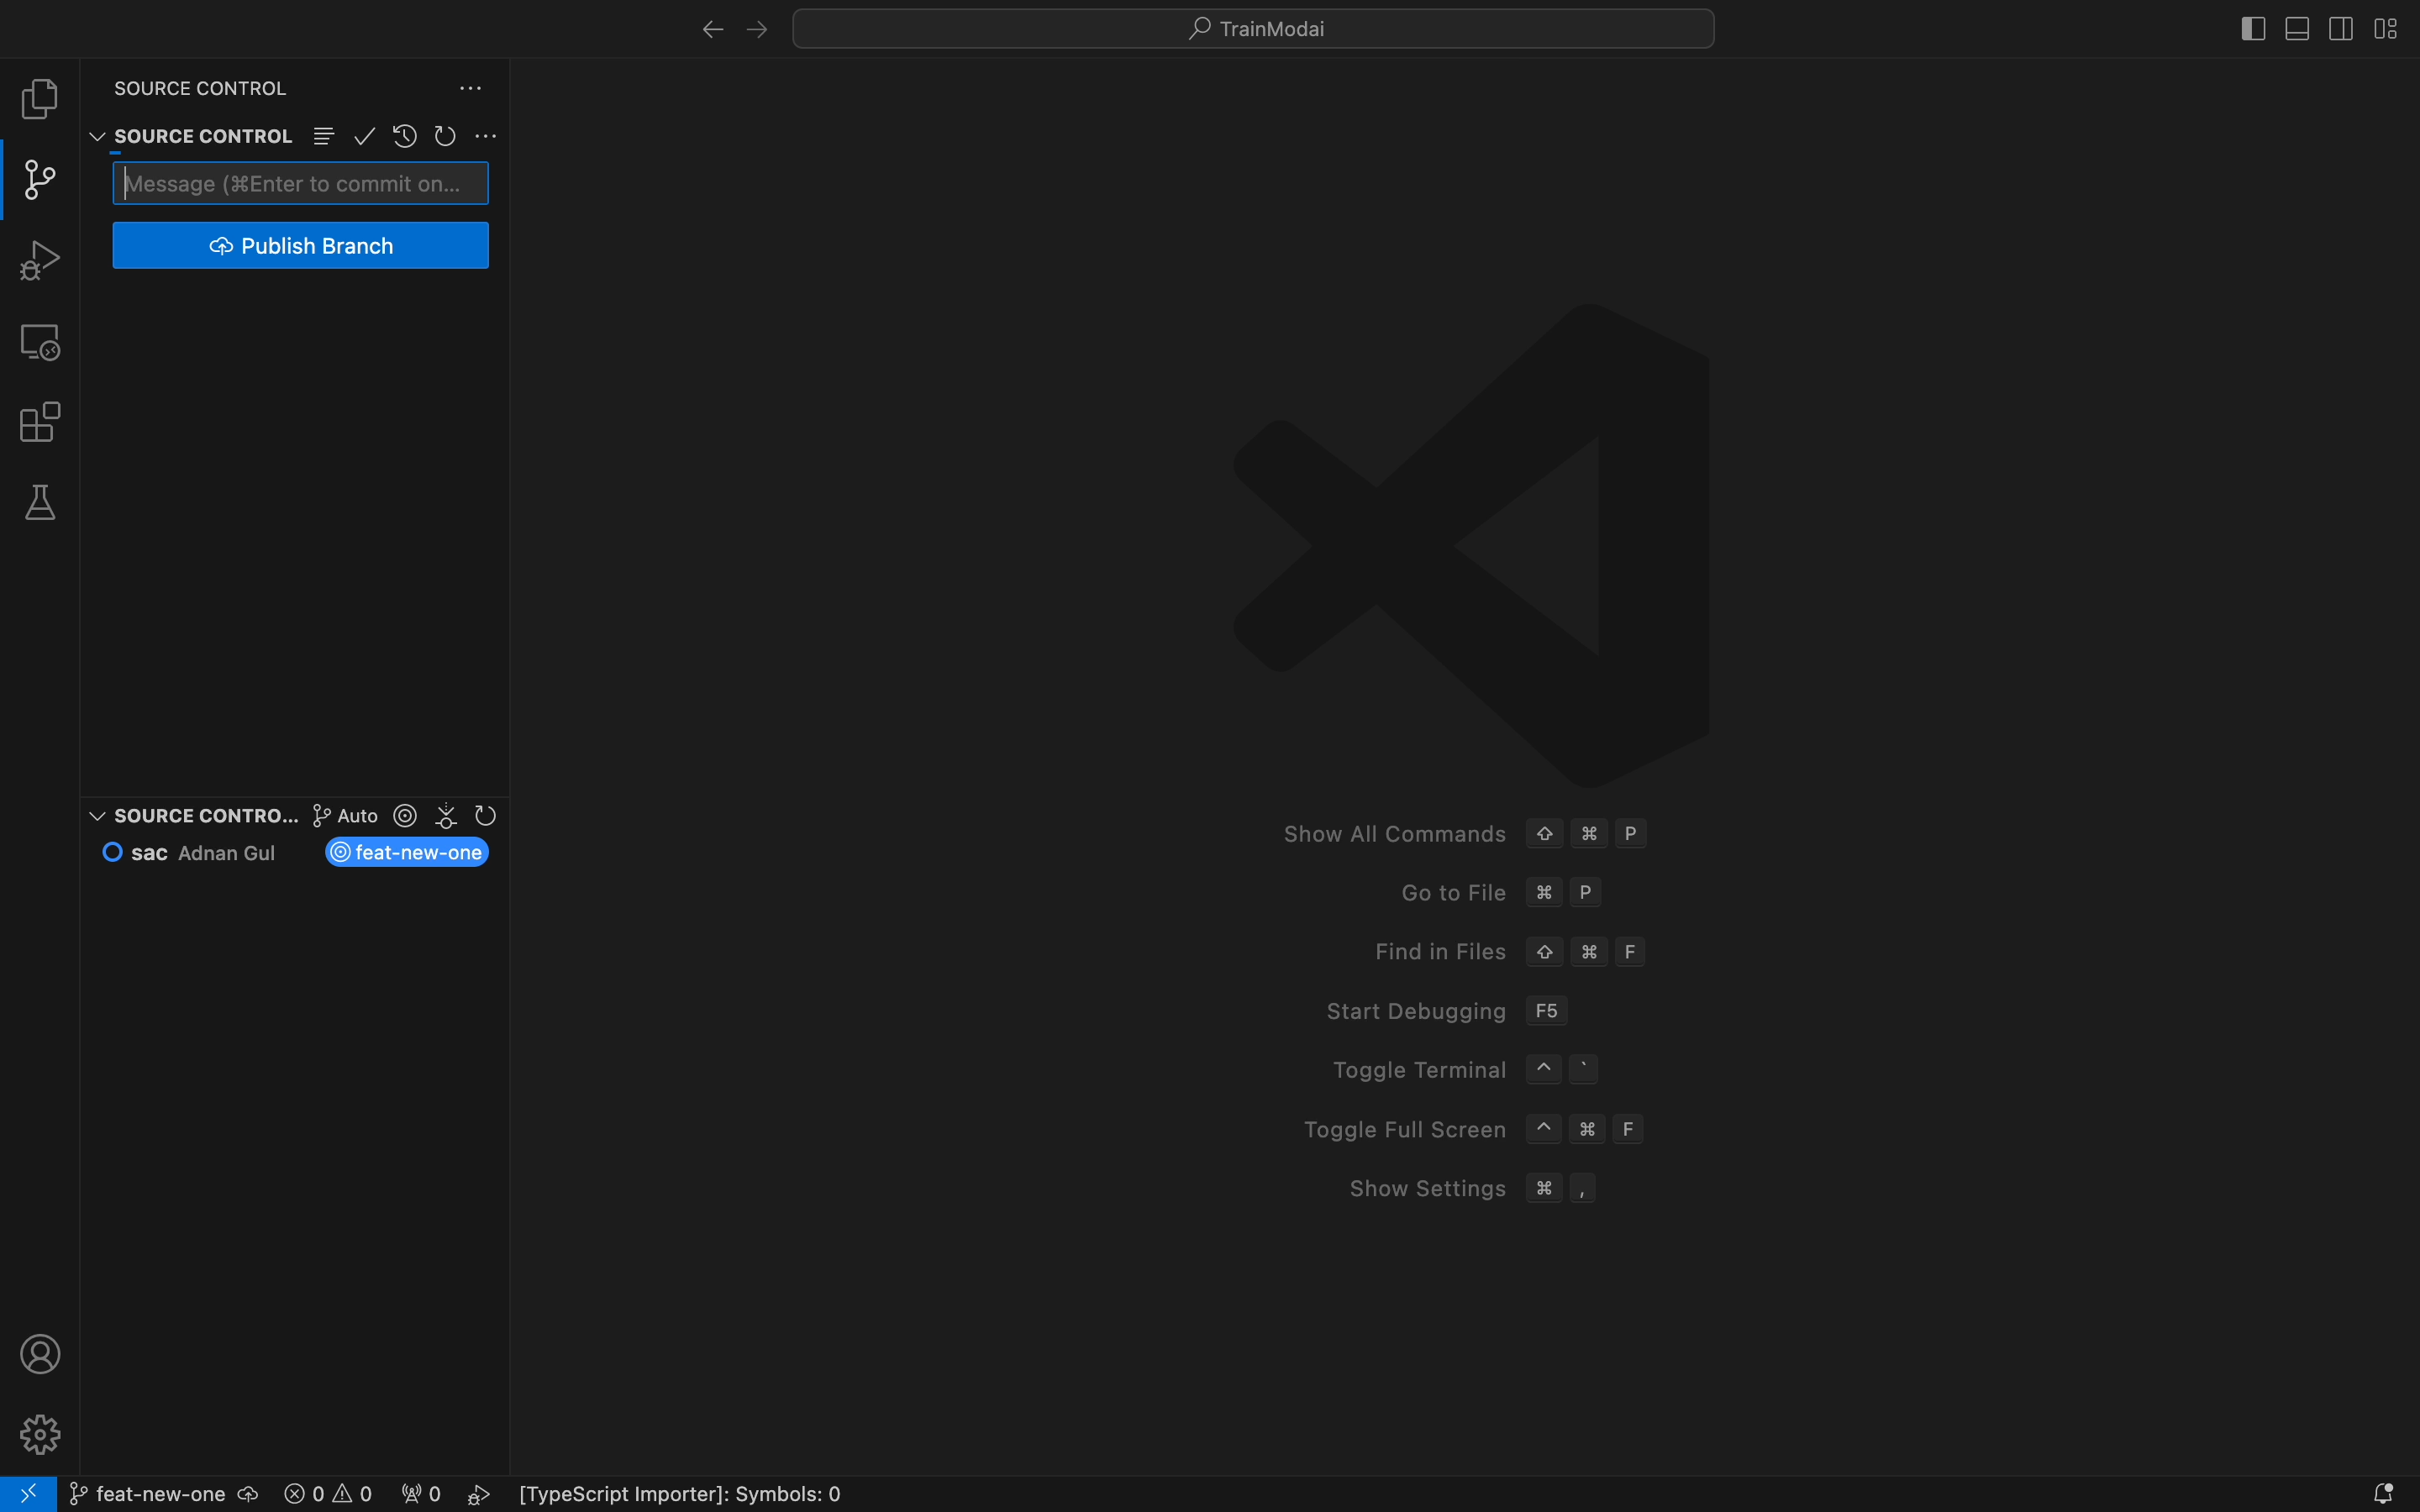 This screenshot has height=1512, width=2420. What do you see at coordinates (298, 246) in the screenshot?
I see `publish branch` at bounding box center [298, 246].